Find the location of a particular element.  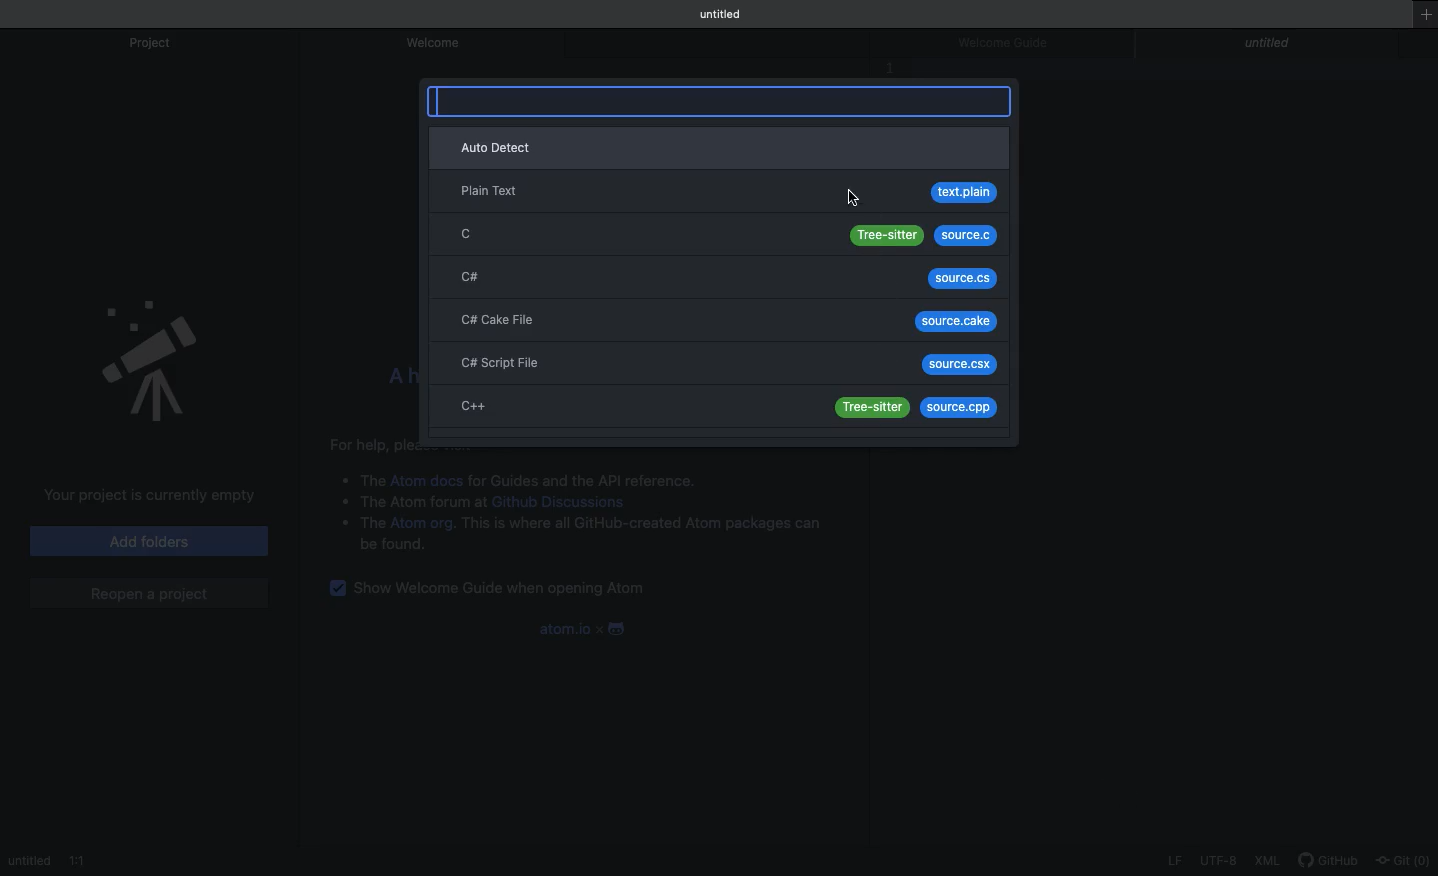

C++ is located at coordinates (715, 407).